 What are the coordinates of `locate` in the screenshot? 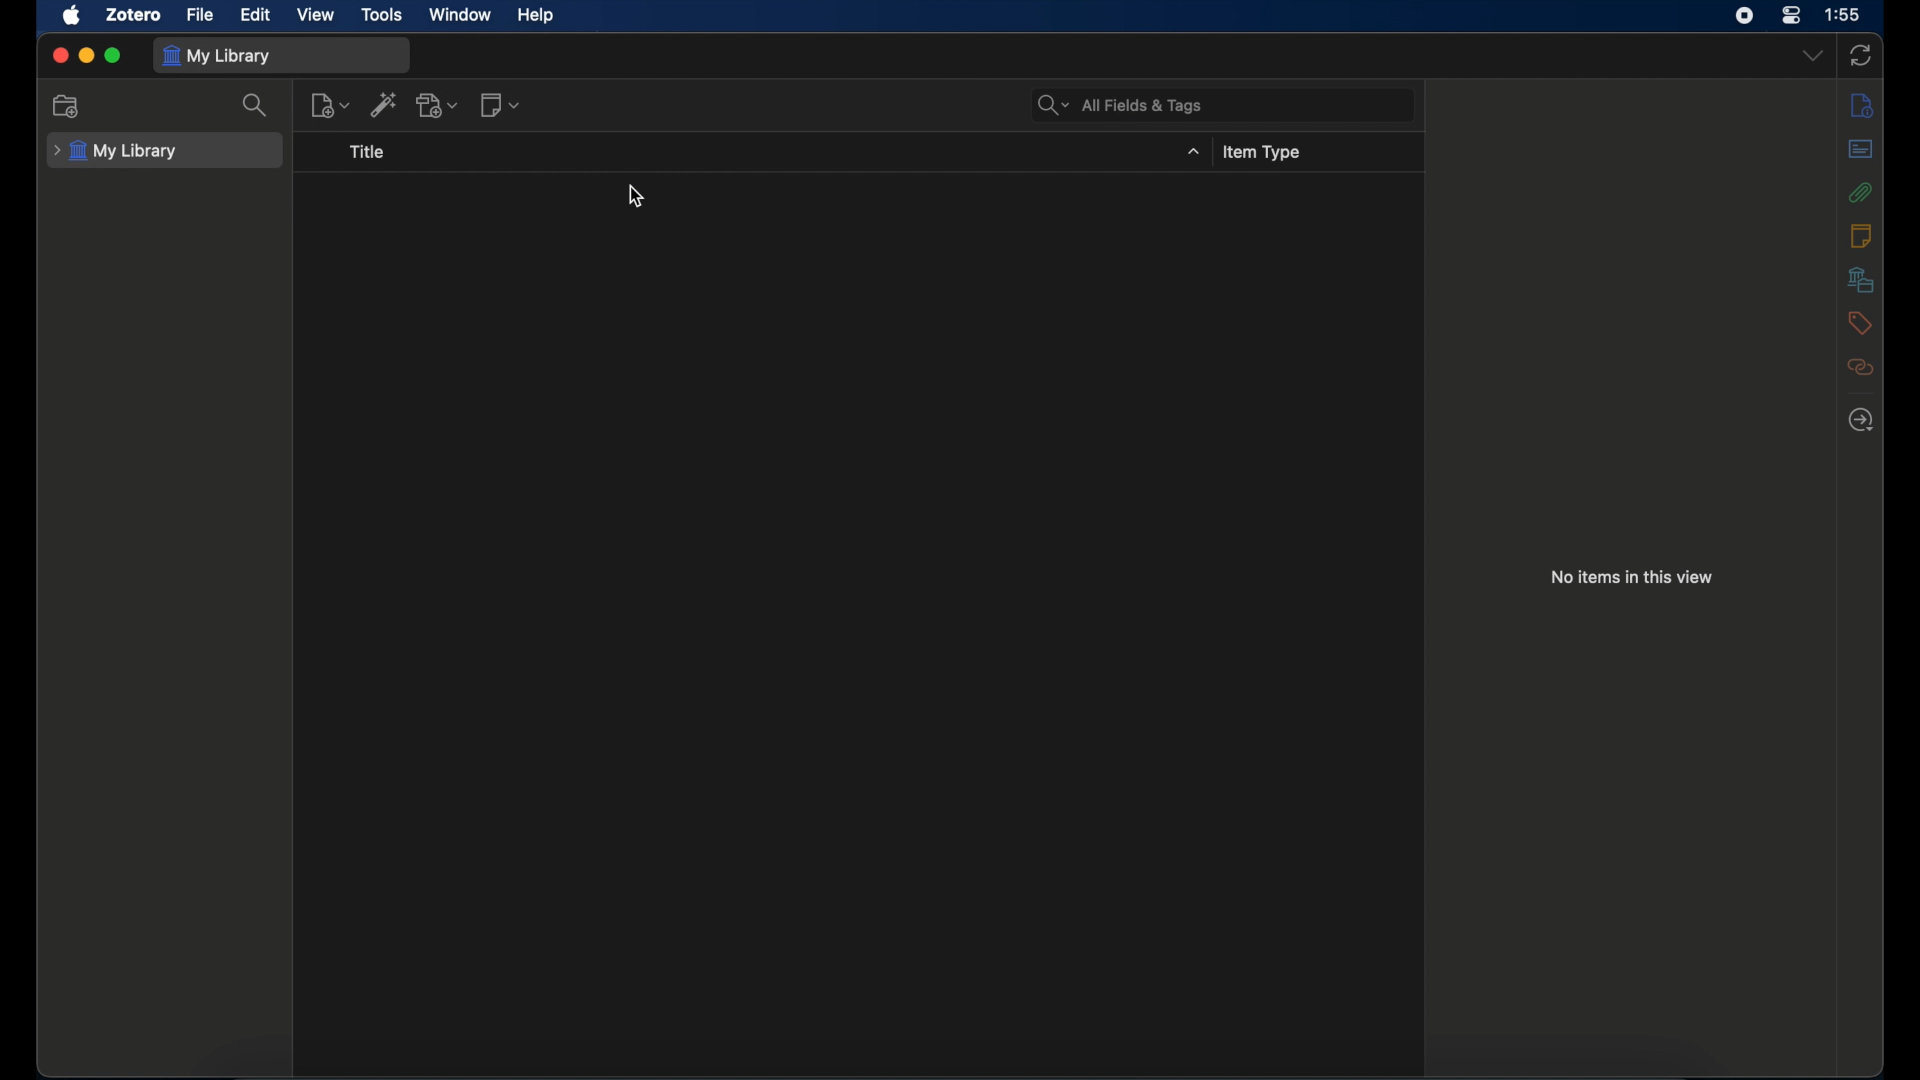 It's located at (1864, 420).